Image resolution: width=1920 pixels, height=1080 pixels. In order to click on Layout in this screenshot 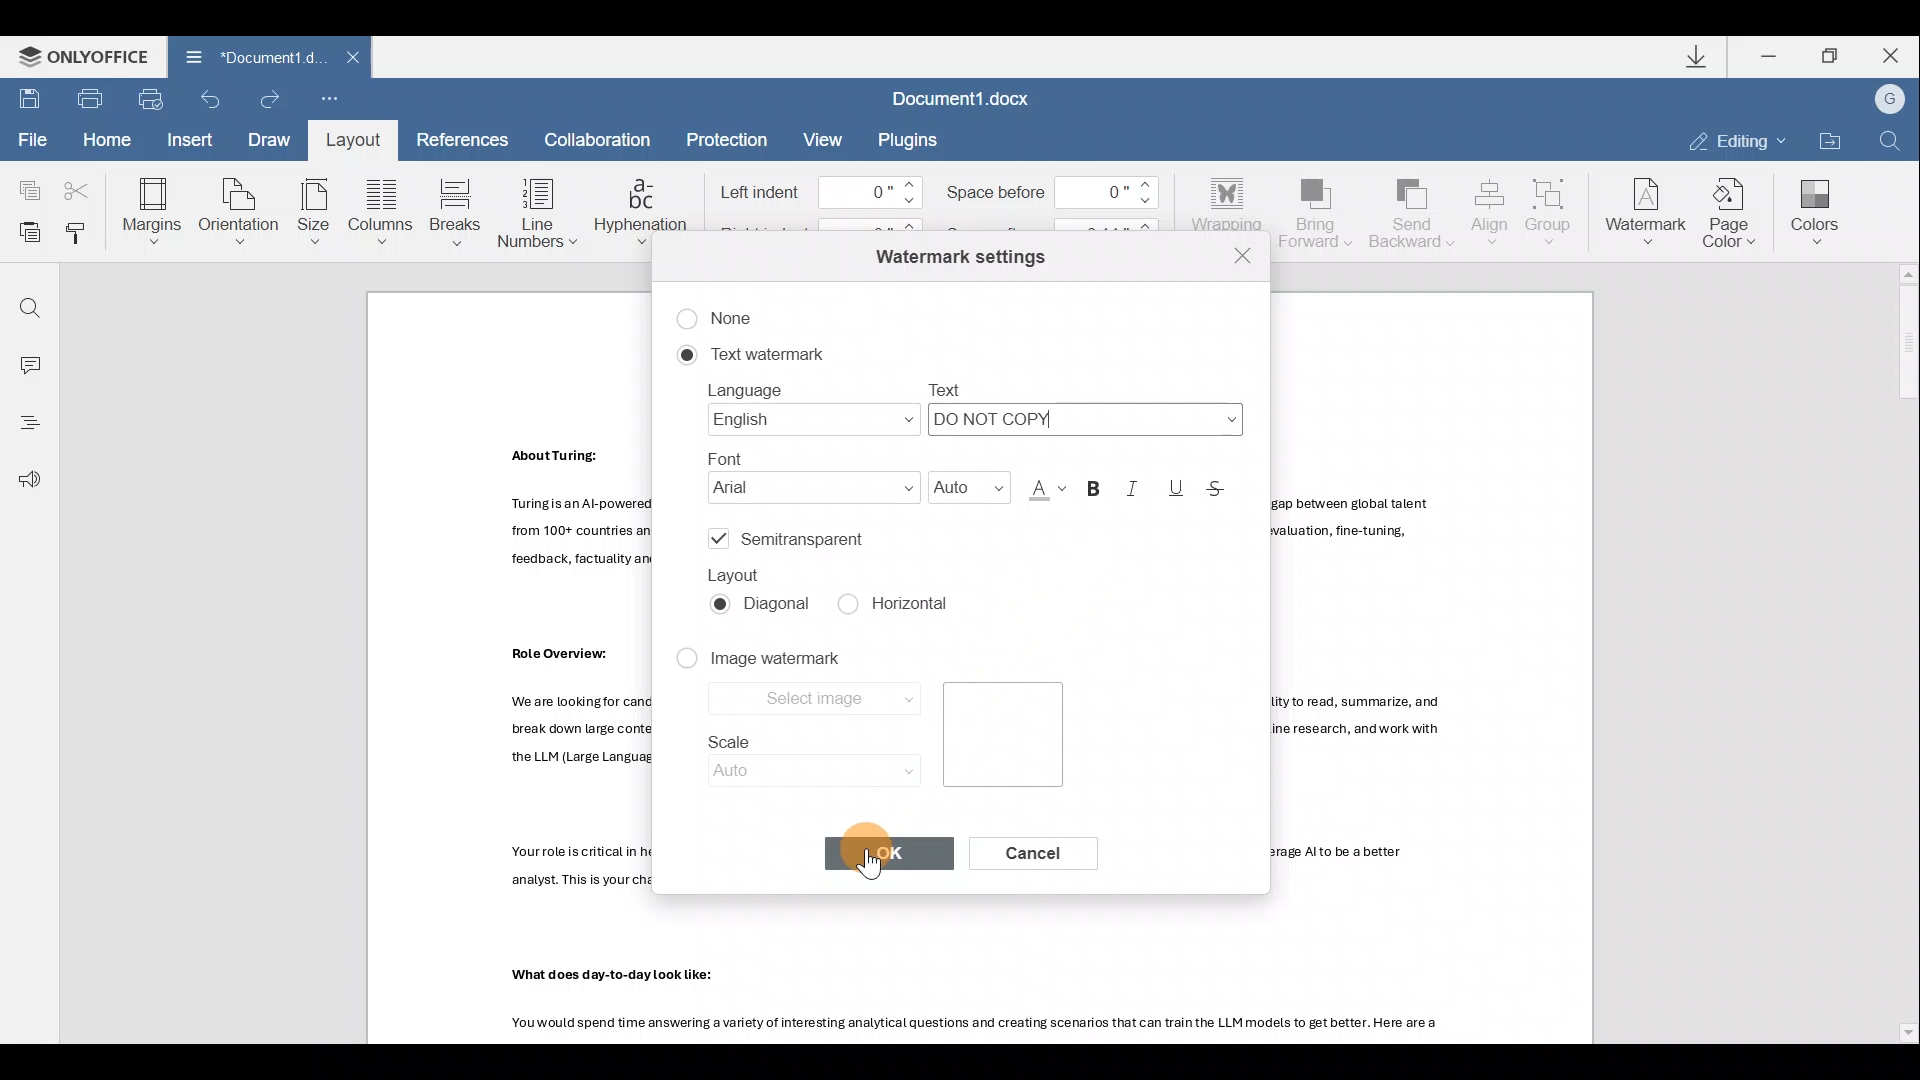, I will do `click(359, 141)`.